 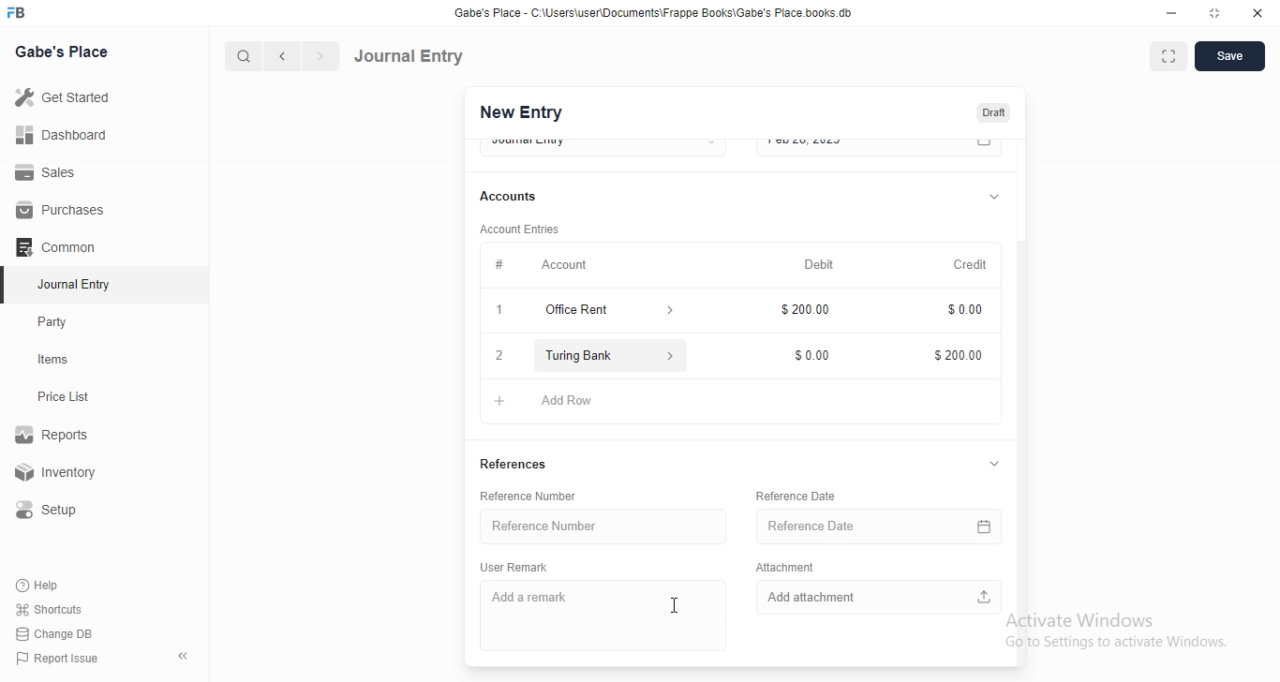 I want to click on ‘Attachment, so click(x=801, y=567).